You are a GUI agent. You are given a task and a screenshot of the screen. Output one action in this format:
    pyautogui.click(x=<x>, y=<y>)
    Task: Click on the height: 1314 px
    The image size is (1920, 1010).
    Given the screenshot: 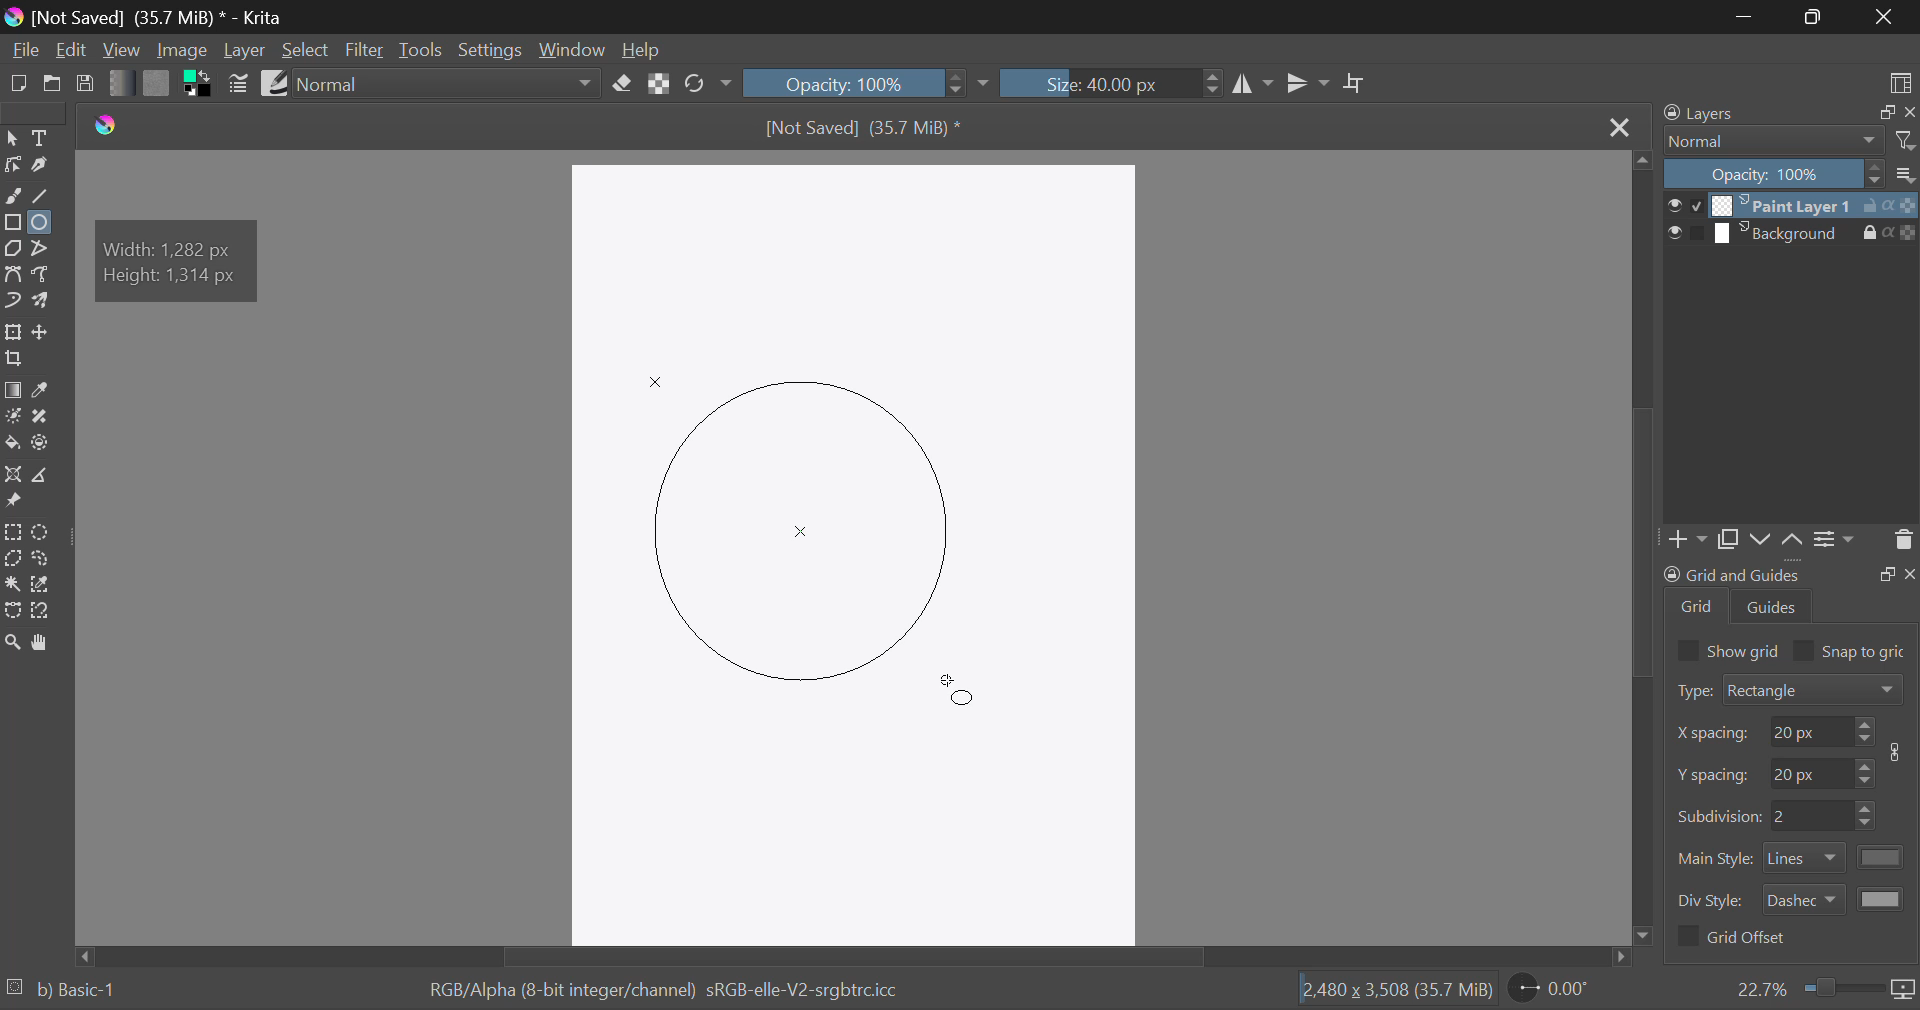 What is the action you would take?
    pyautogui.click(x=170, y=276)
    